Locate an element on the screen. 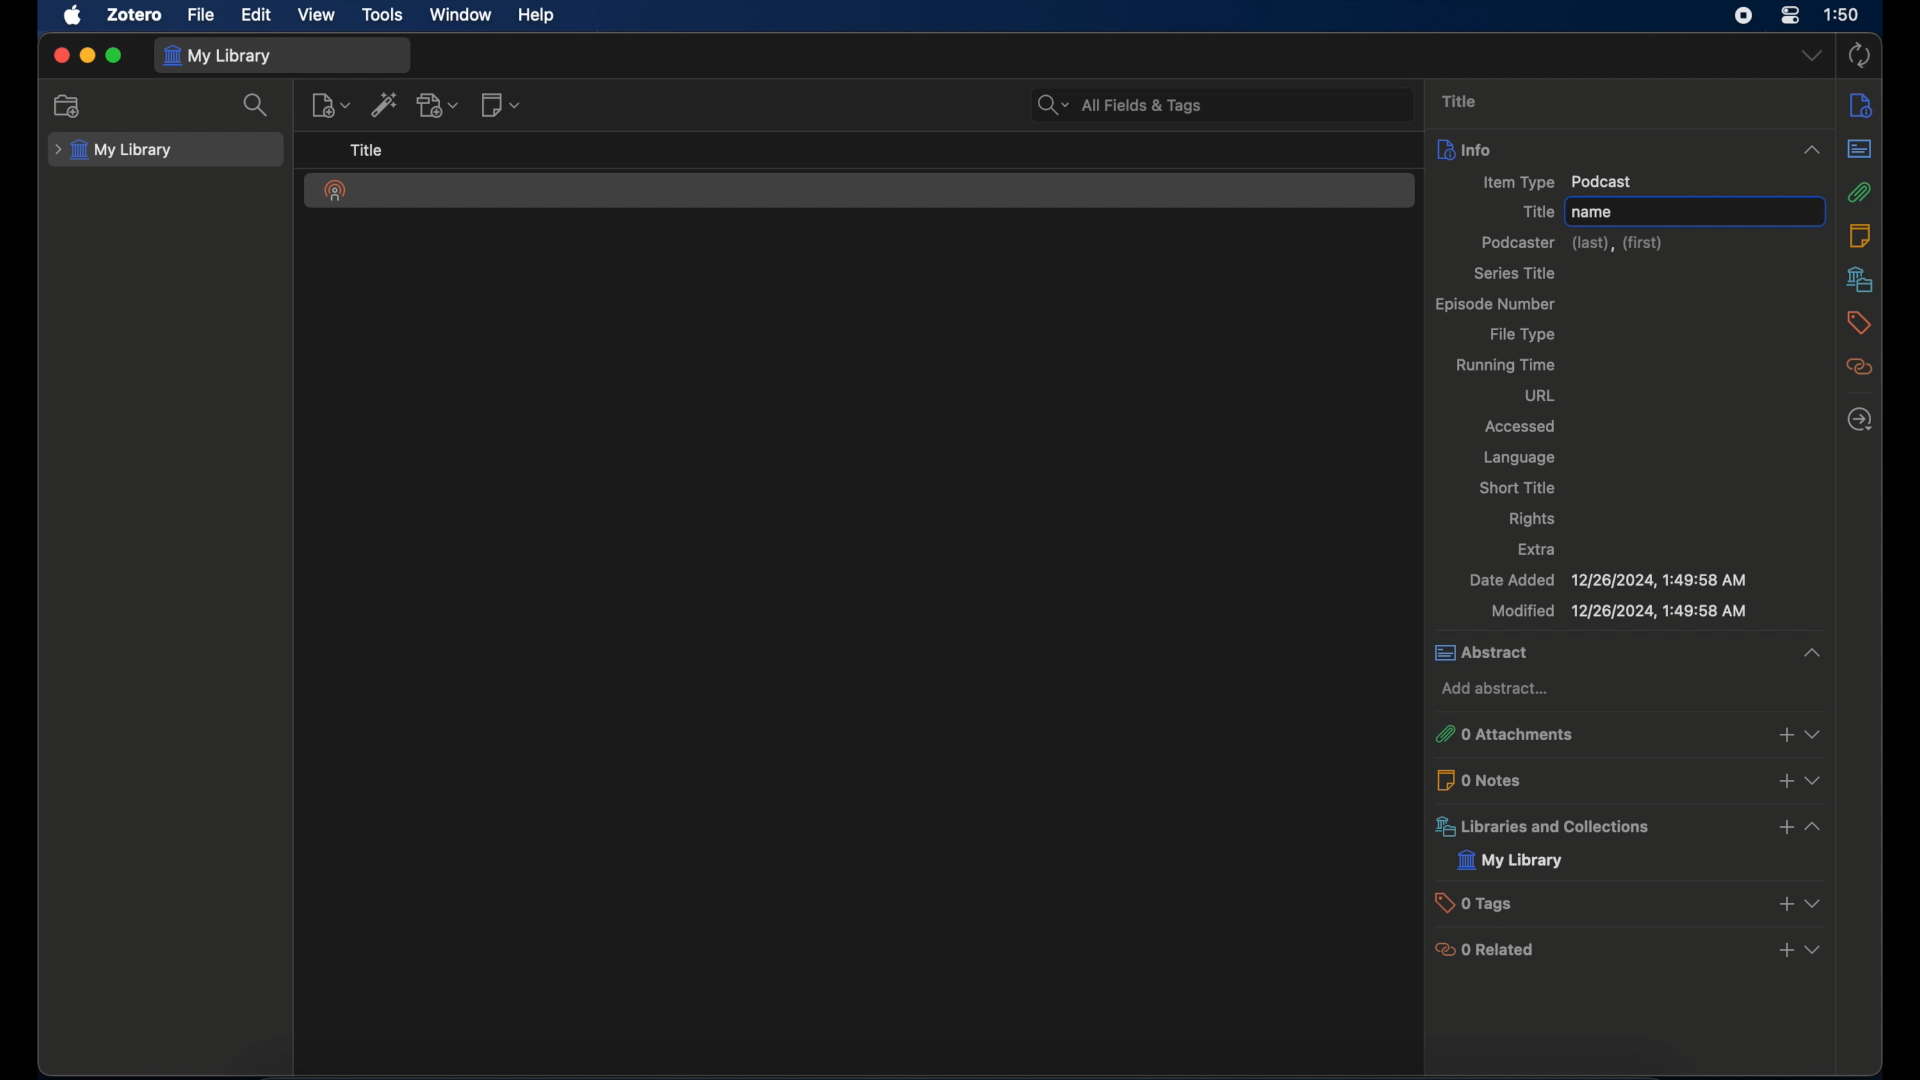  new collection is located at coordinates (71, 106).